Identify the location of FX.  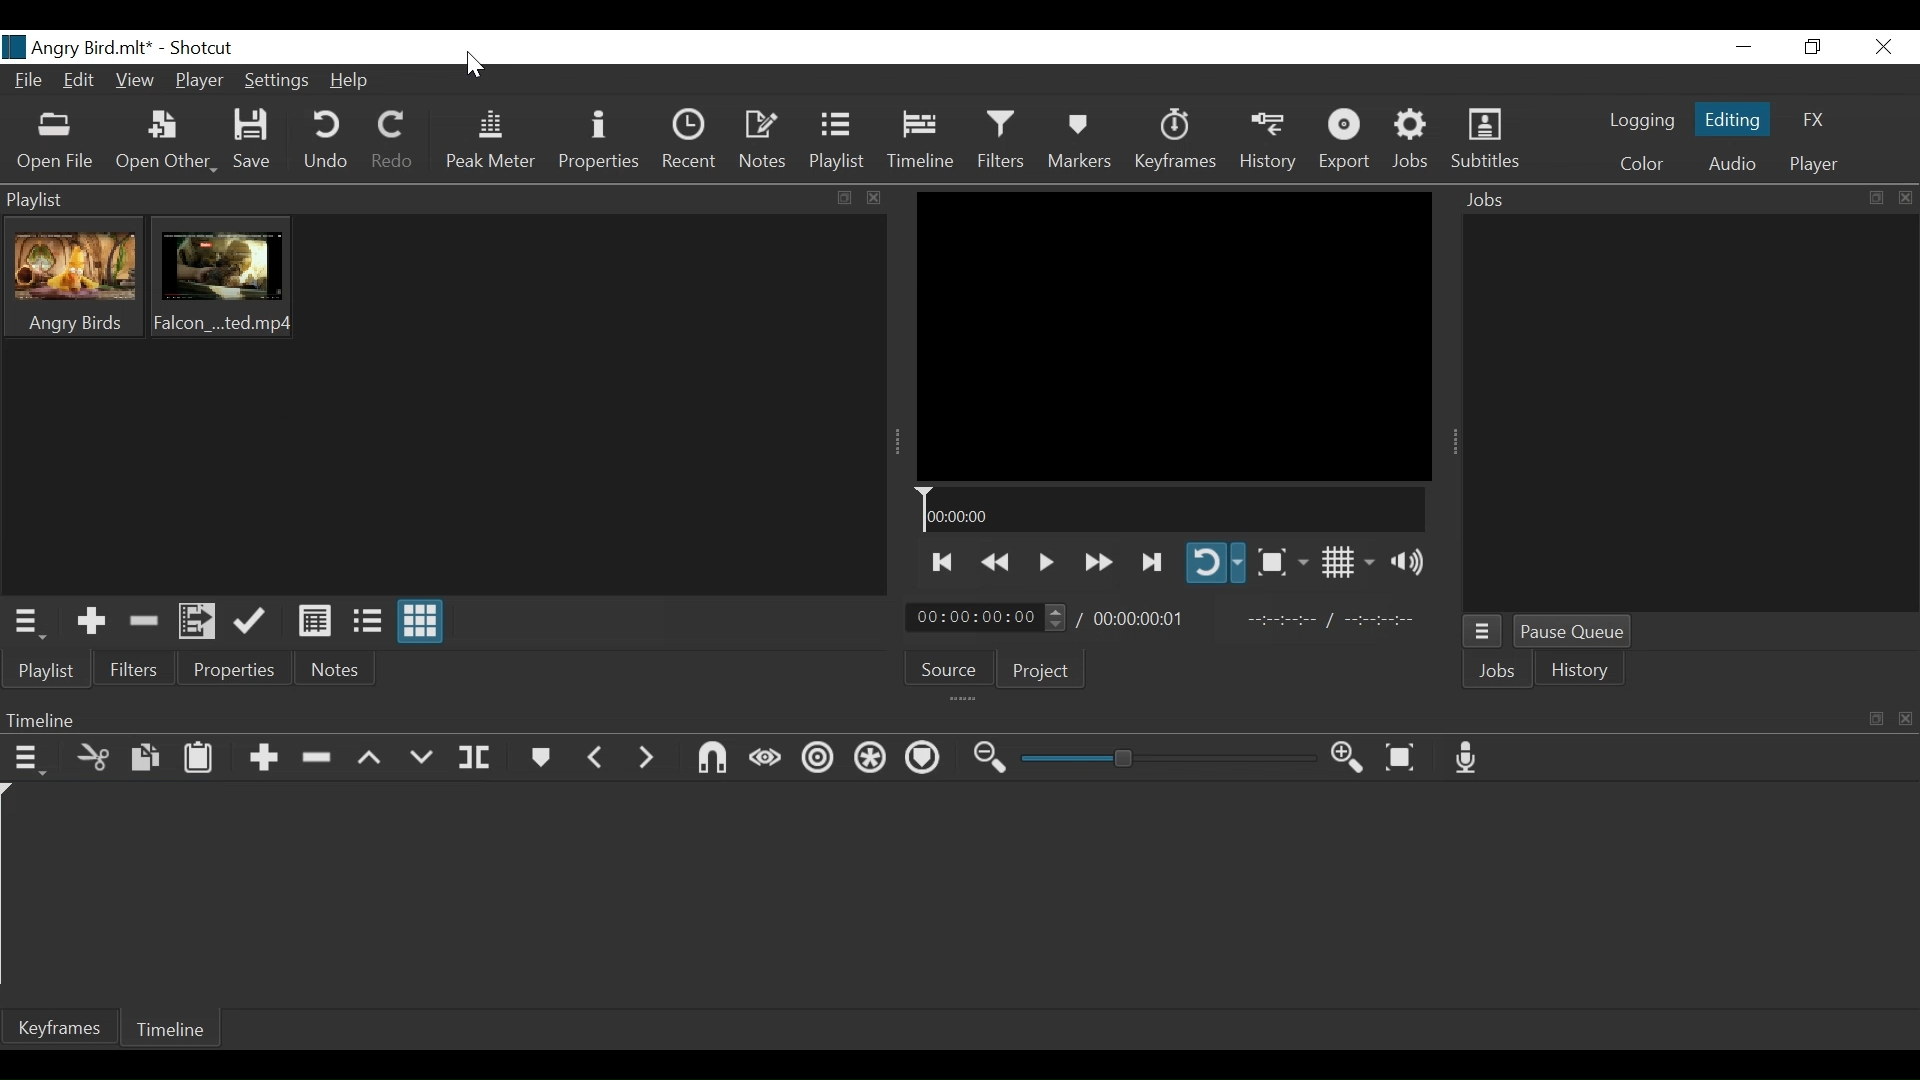
(1814, 118).